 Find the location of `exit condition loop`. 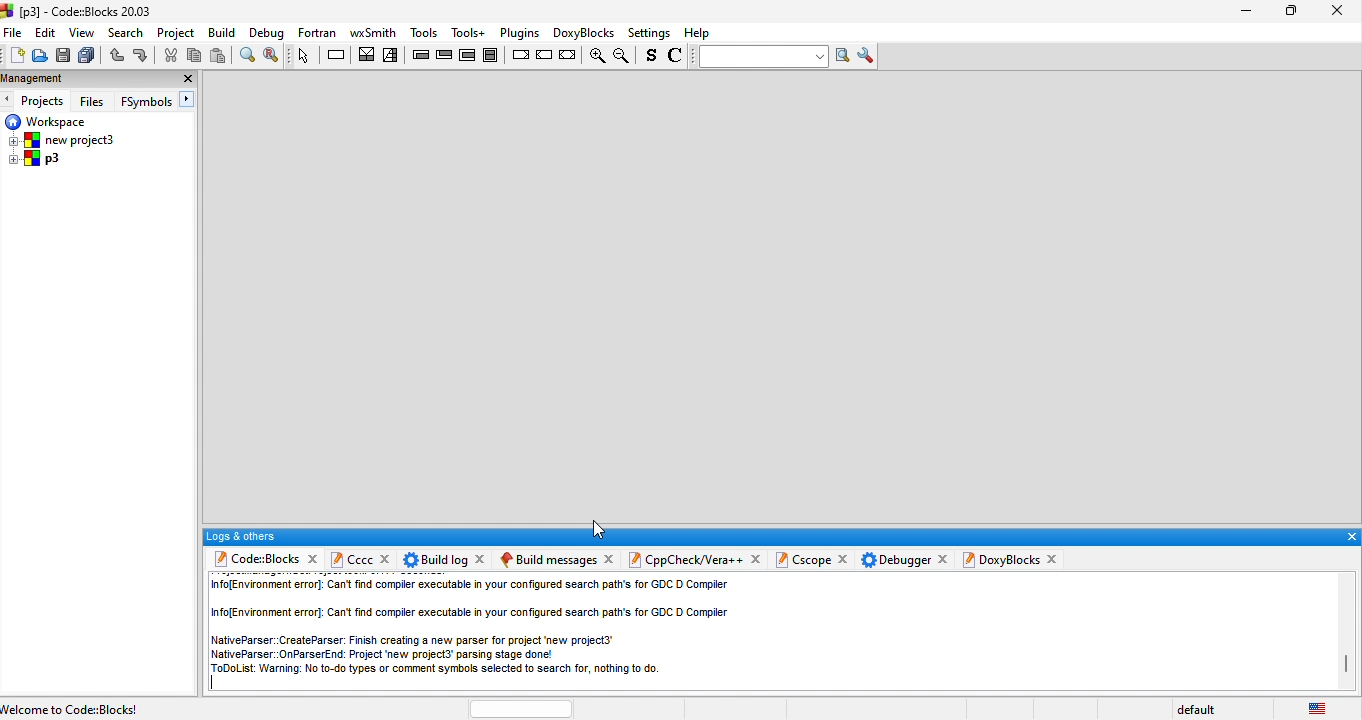

exit condition loop is located at coordinates (445, 55).